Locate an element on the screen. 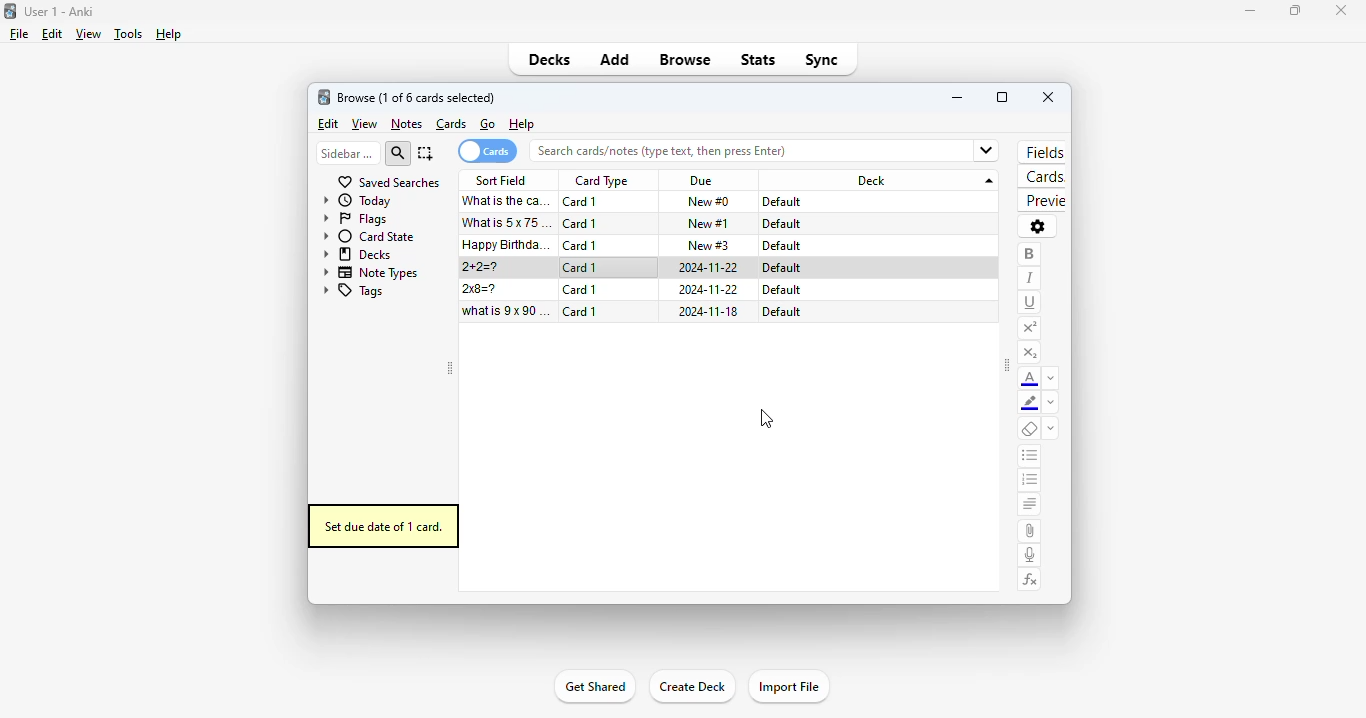 The height and width of the screenshot is (718, 1366). saved searches is located at coordinates (388, 182).